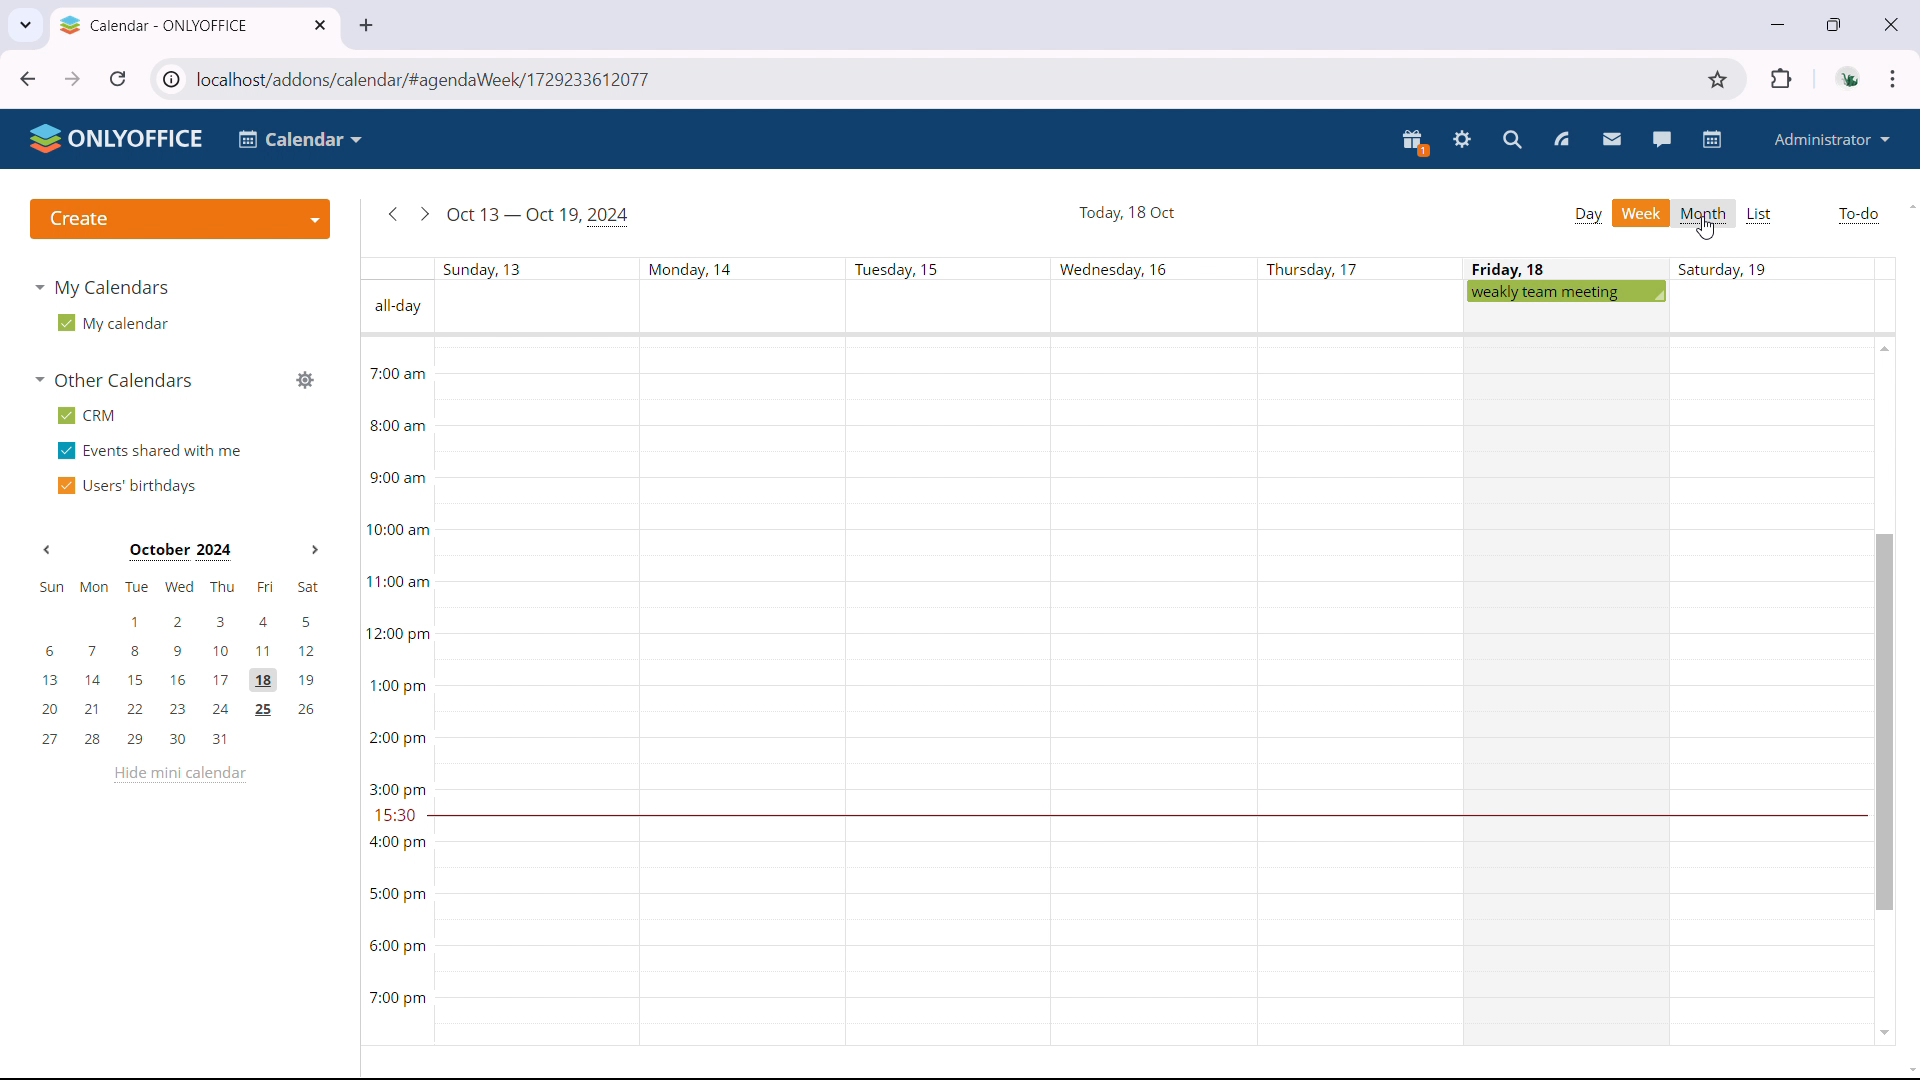 The image size is (1920, 1080). Describe the element at coordinates (1850, 77) in the screenshot. I see `account` at that location.